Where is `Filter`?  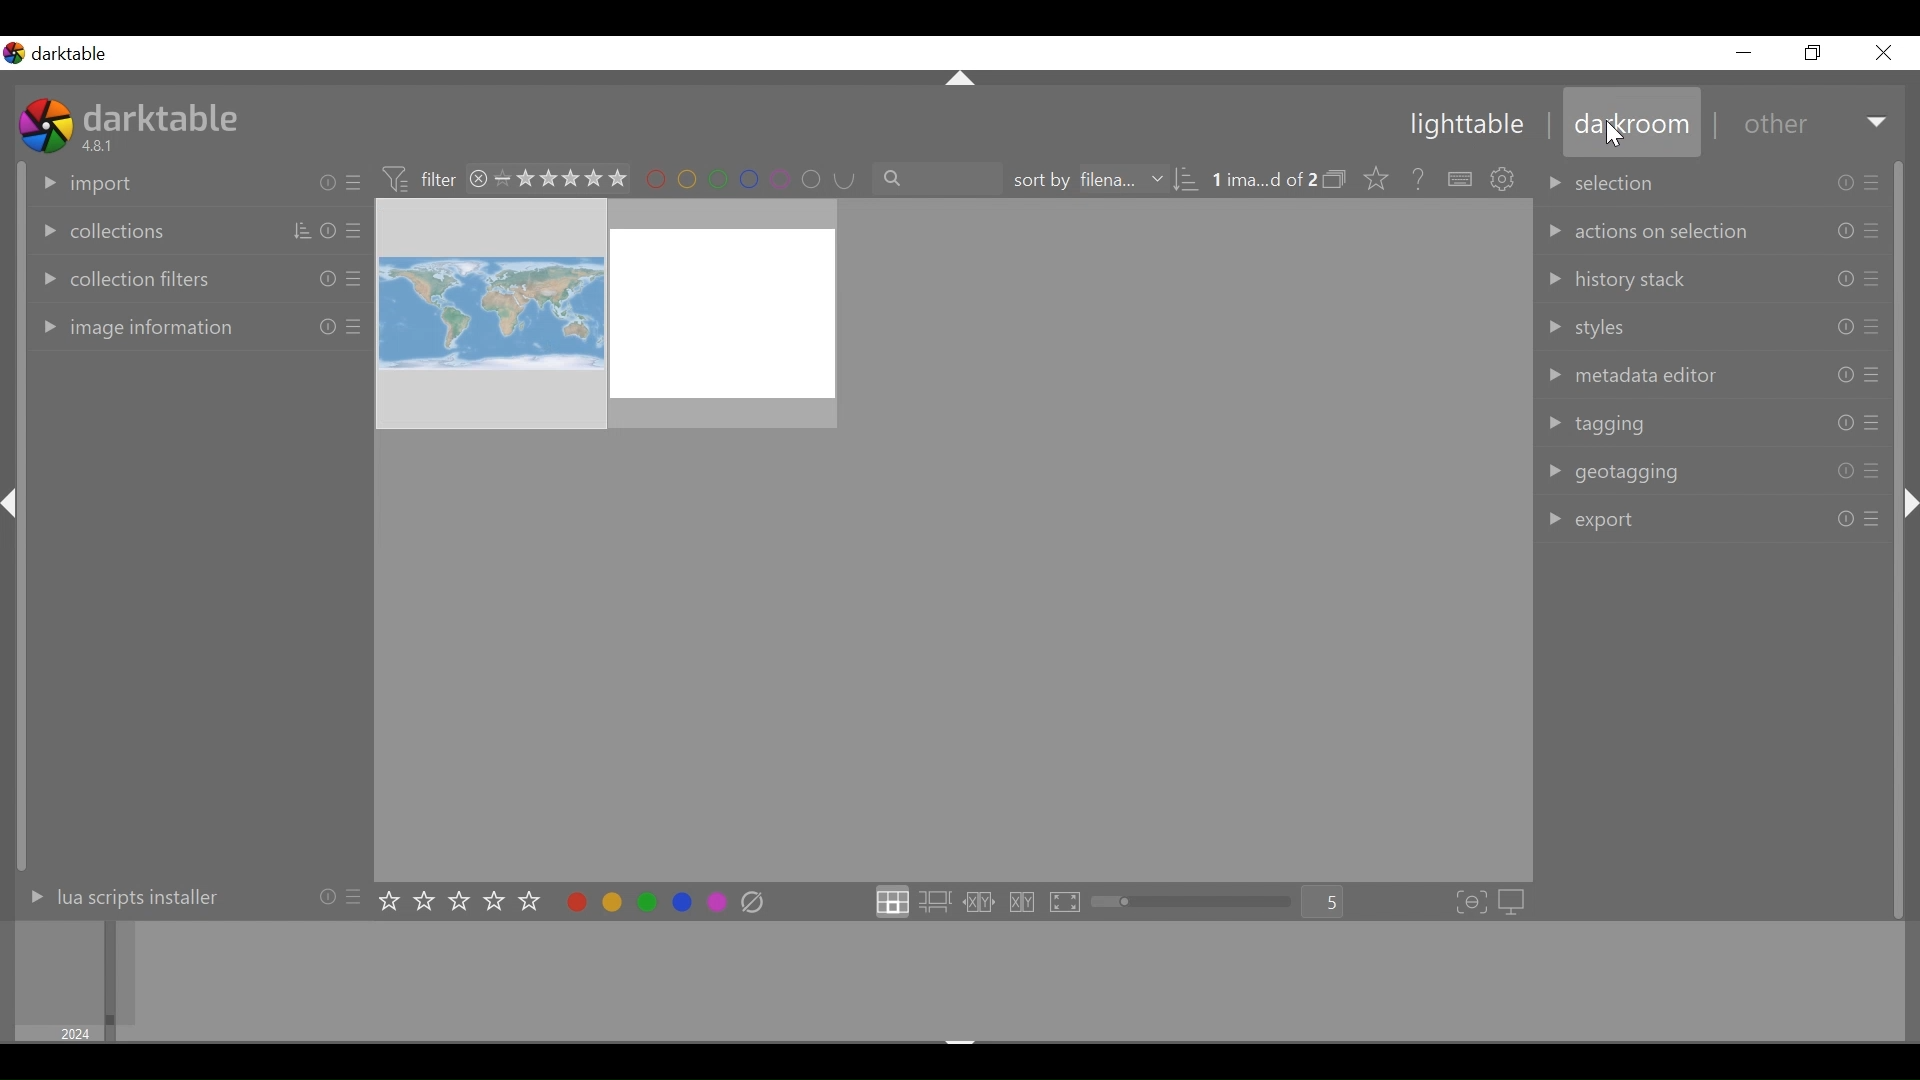
Filter is located at coordinates (416, 181).